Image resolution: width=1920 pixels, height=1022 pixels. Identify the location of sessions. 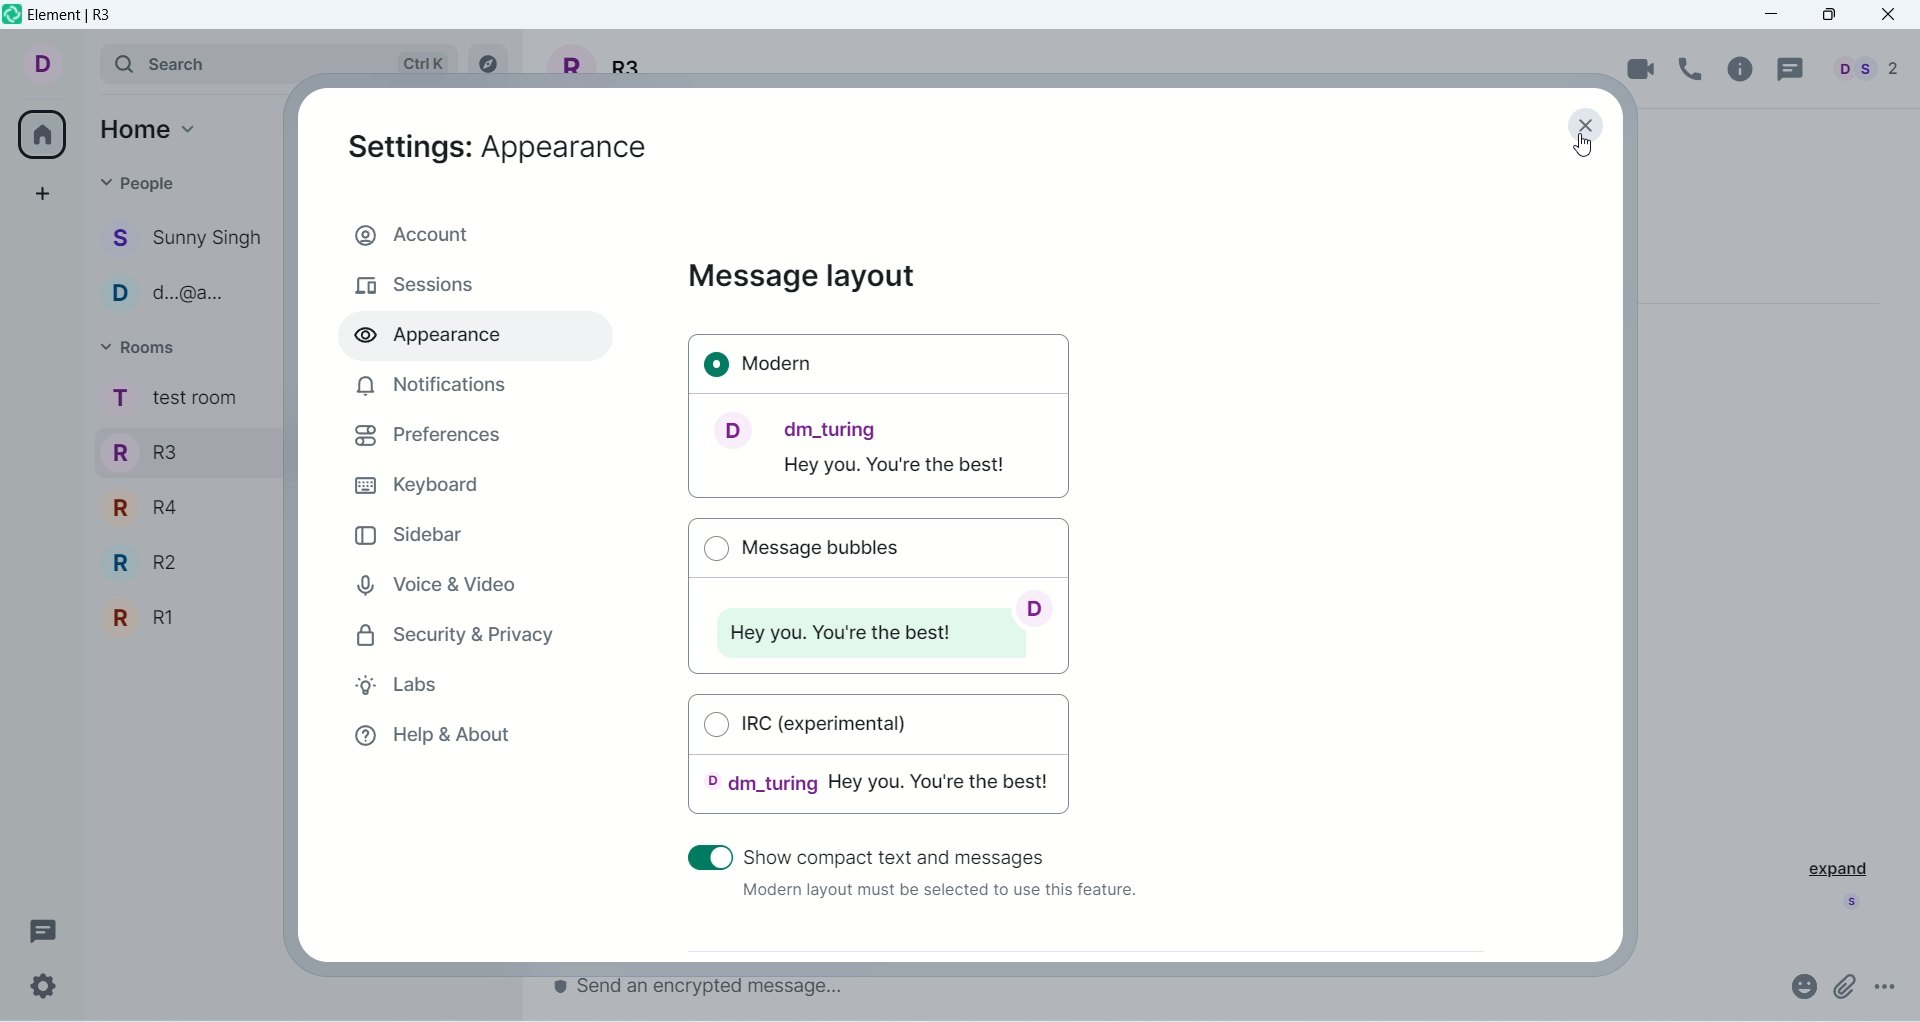
(415, 287).